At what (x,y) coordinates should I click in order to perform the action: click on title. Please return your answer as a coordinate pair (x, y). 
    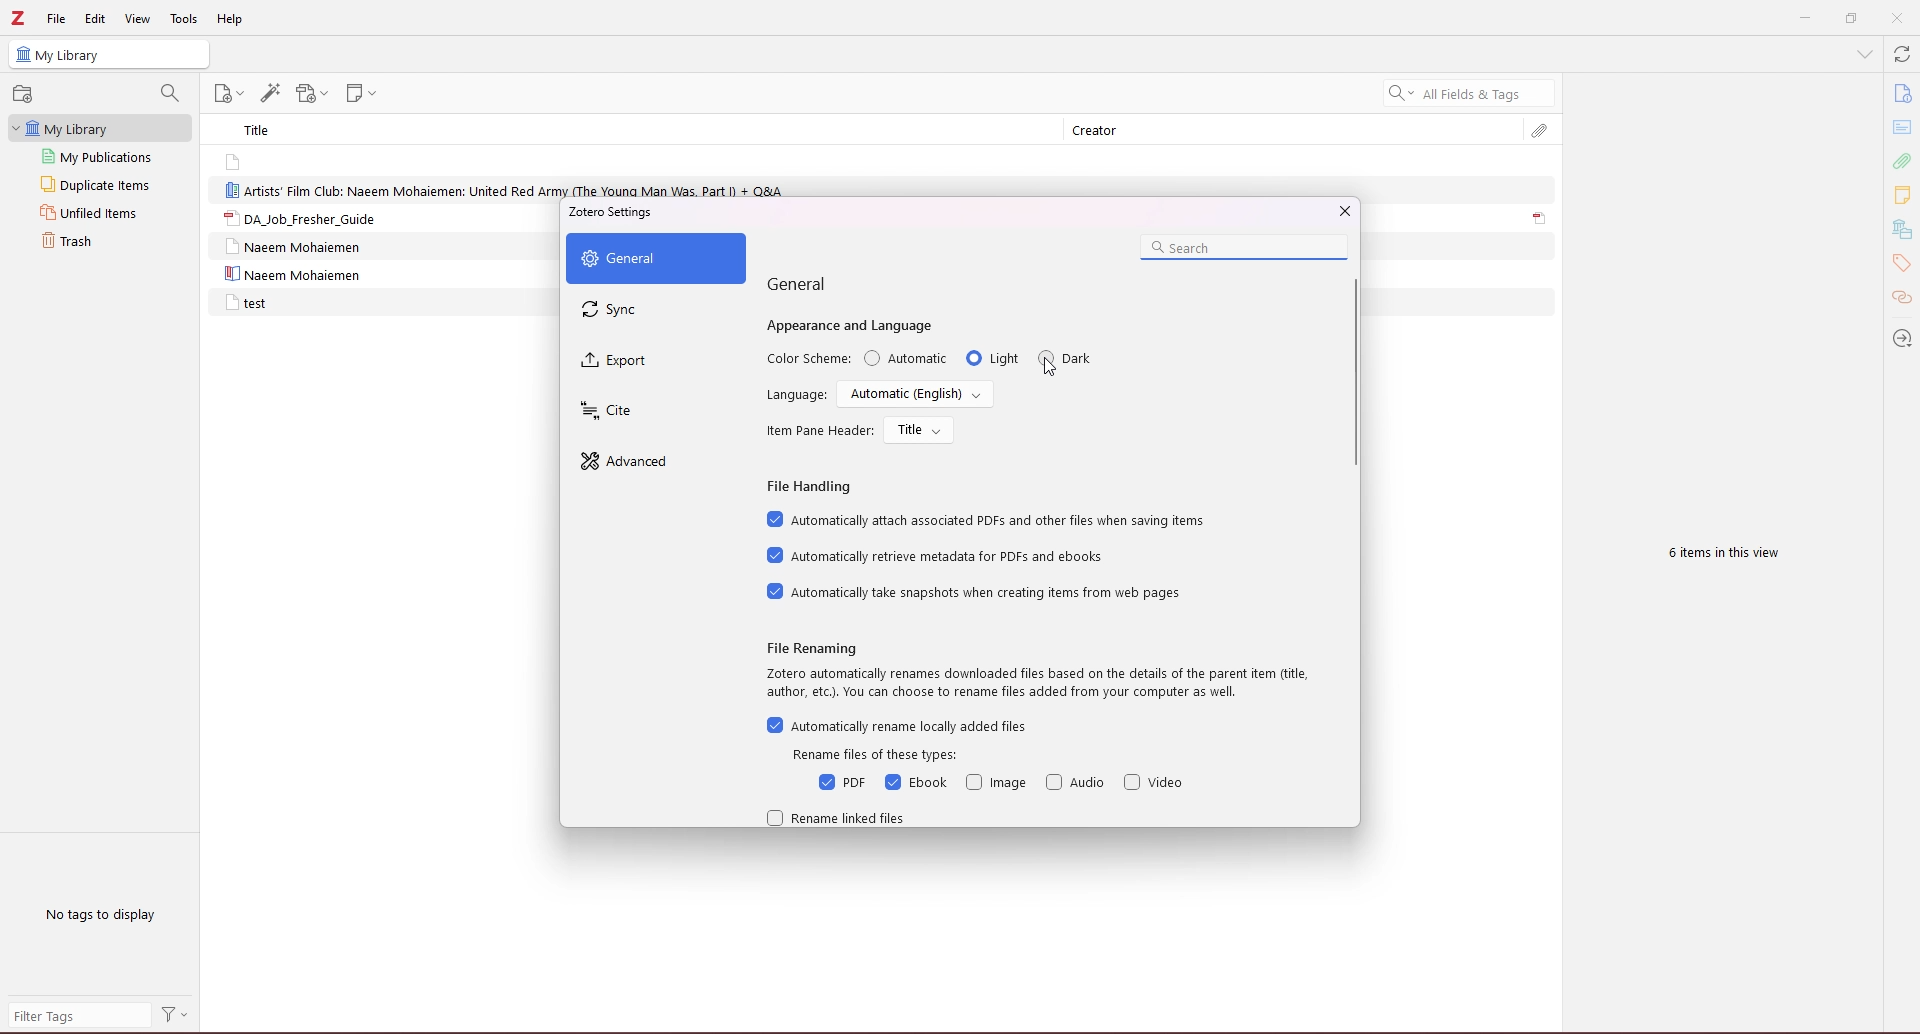
    Looking at the image, I should click on (264, 129).